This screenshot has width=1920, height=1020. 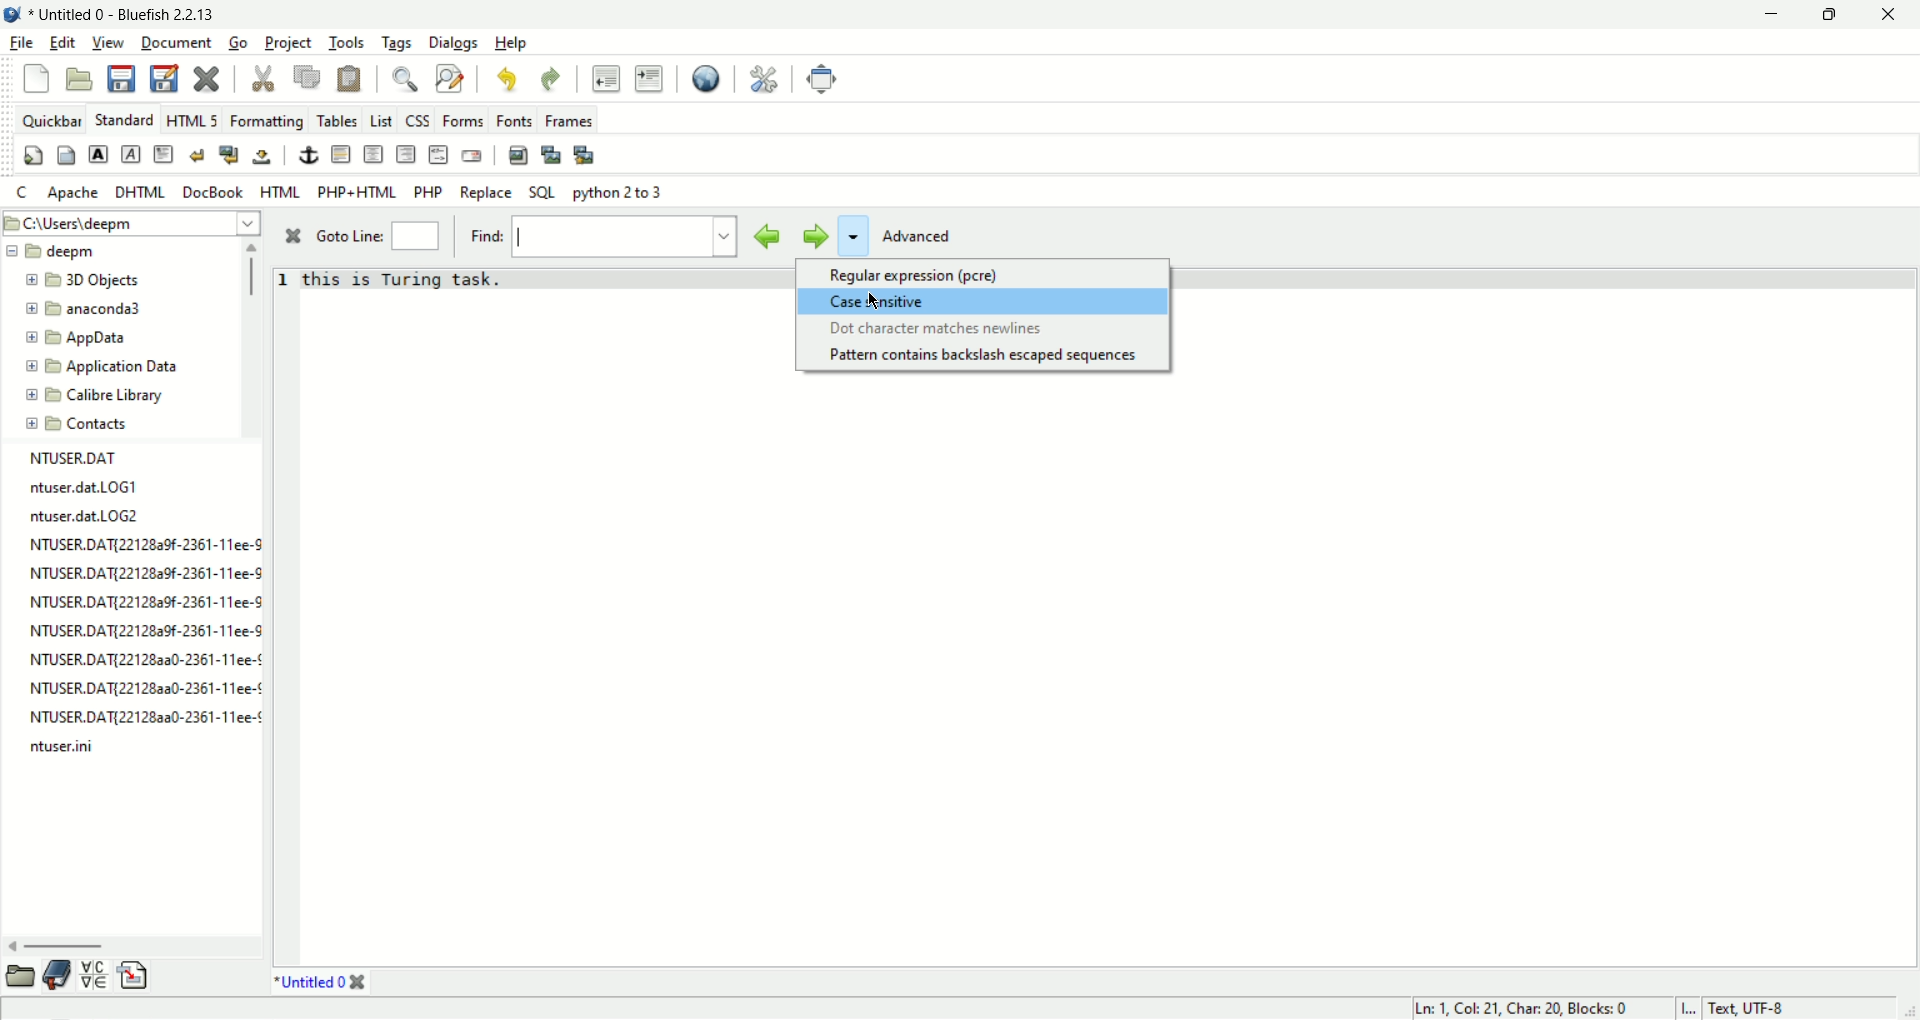 I want to click on list, so click(x=383, y=122).